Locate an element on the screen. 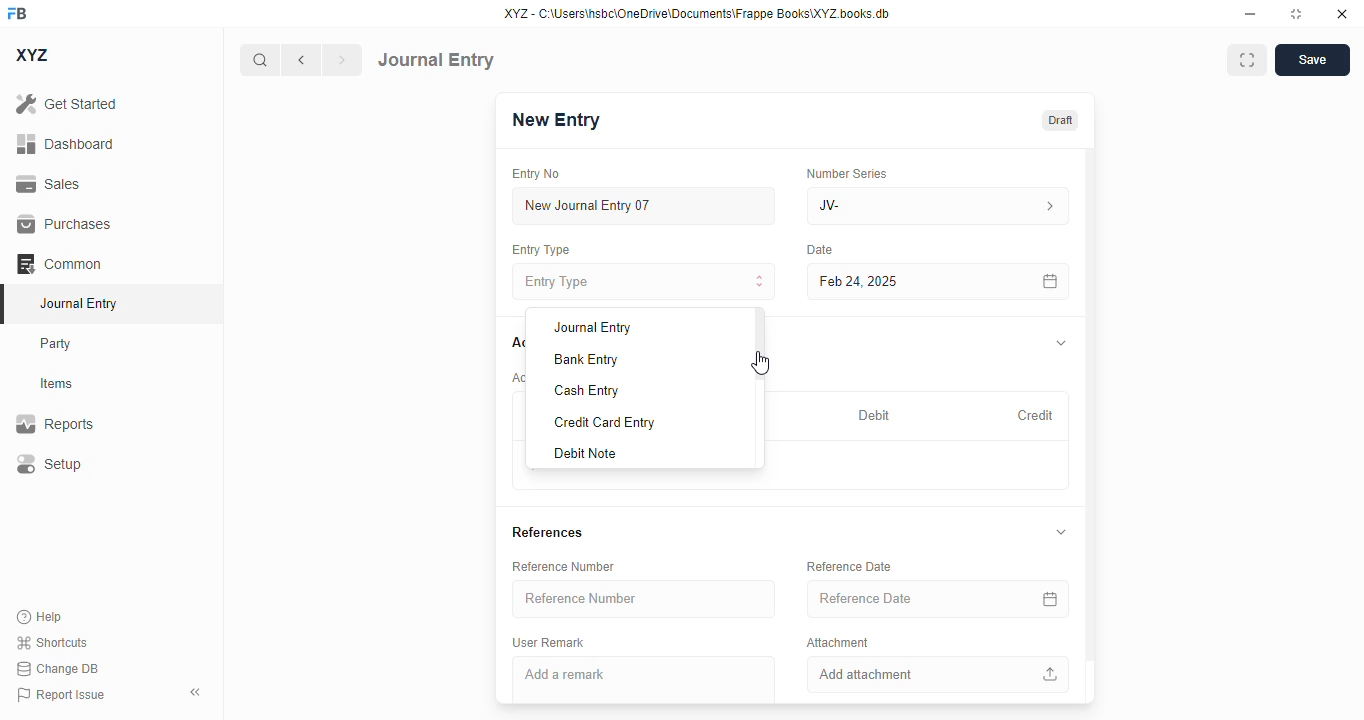 The width and height of the screenshot is (1364, 720). change DB is located at coordinates (57, 668).